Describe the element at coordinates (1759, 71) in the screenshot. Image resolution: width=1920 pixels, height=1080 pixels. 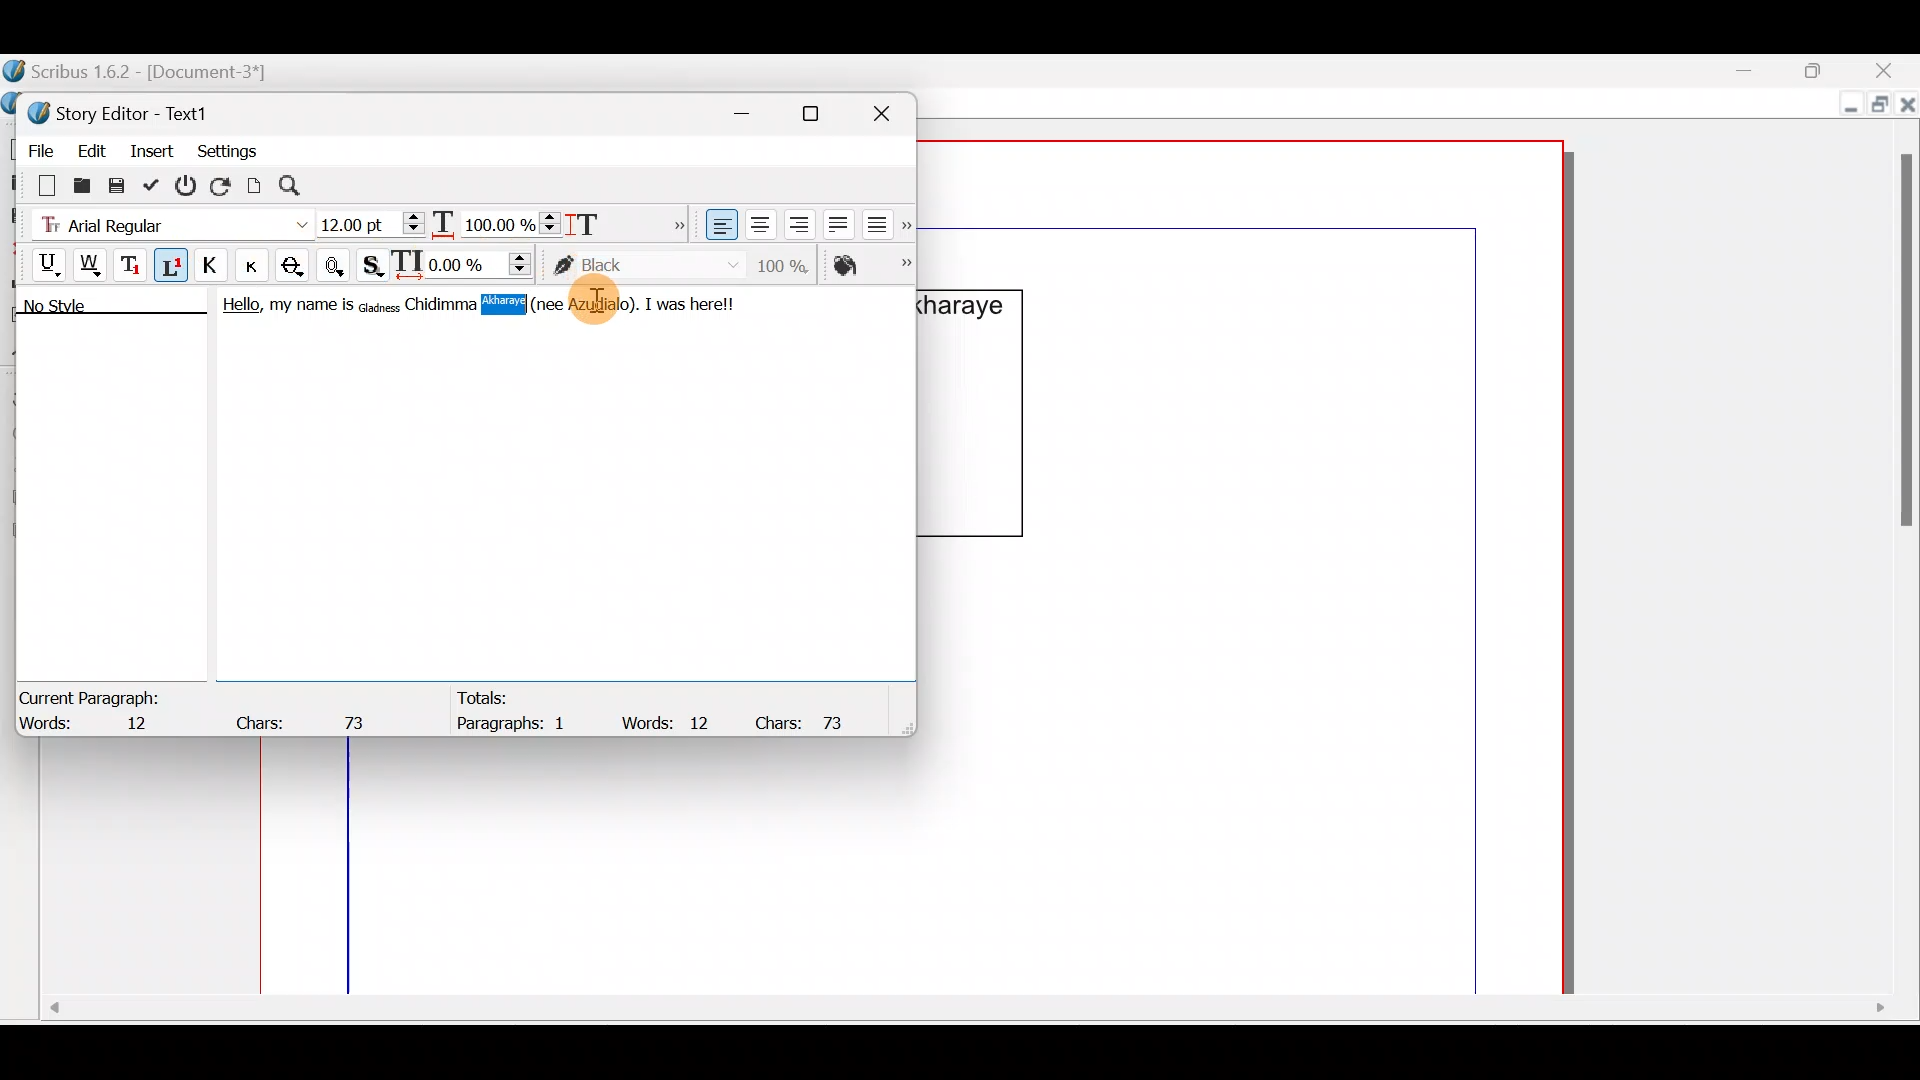
I see `Minimize` at that location.